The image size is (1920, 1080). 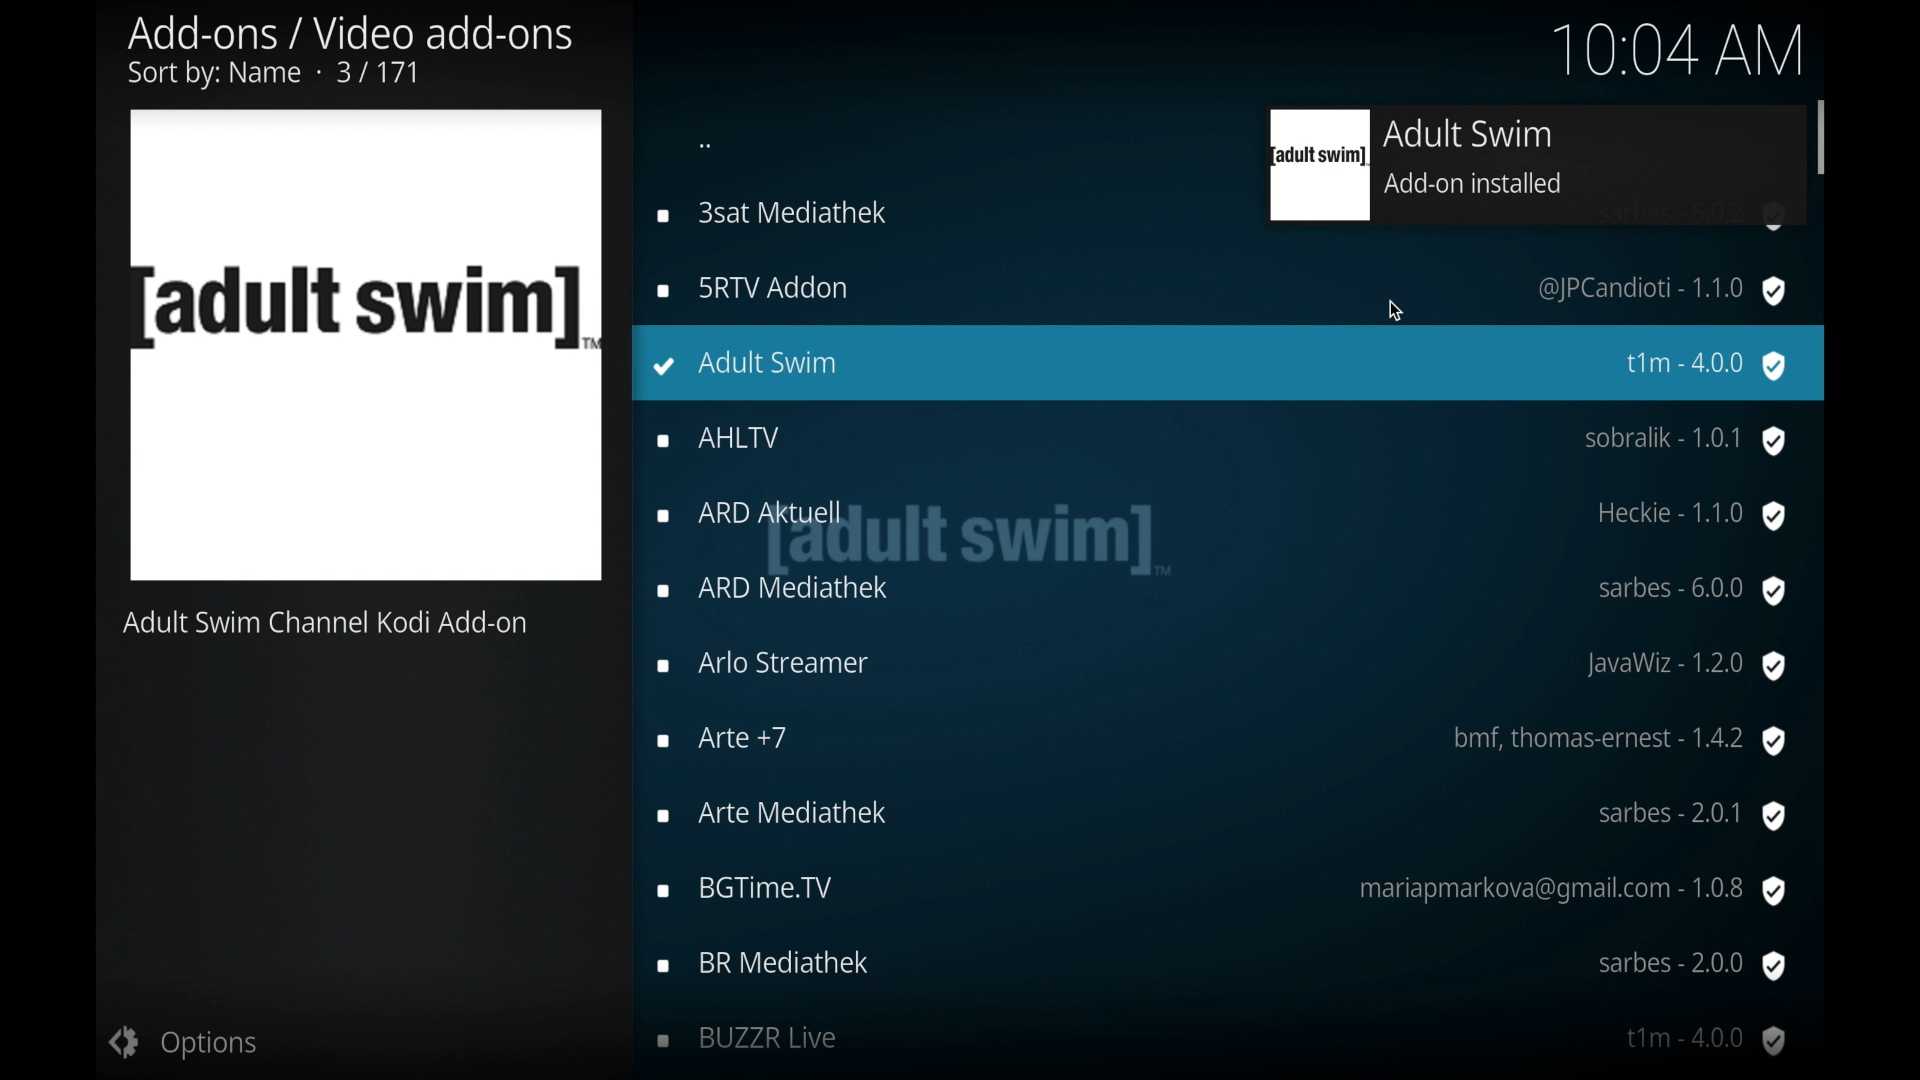 What do you see at coordinates (1219, 289) in the screenshot?
I see `5rtv` at bounding box center [1219, 289].